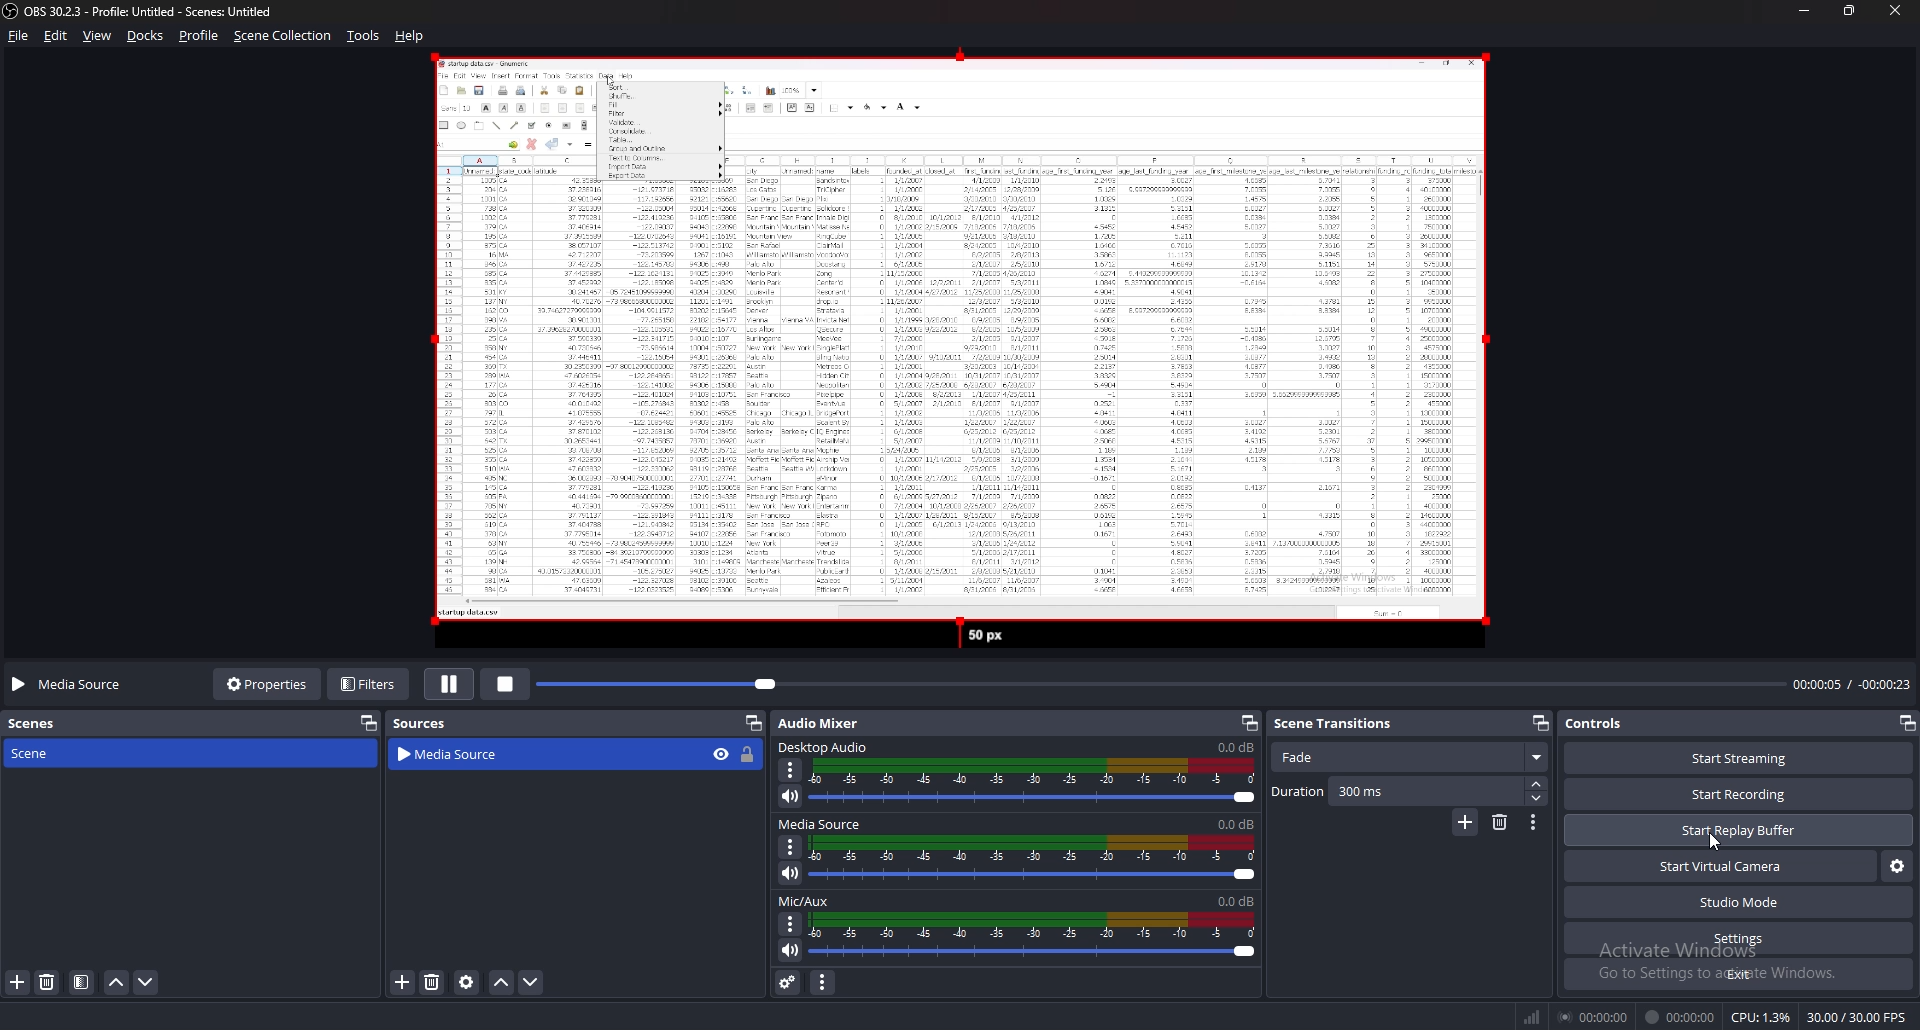 The height and width of the screenshot is (1030, 1920). I want to click on ‘OBS 30.2.3 - Profile: Untitled - Scenes: Untitled, so click(156, 11).